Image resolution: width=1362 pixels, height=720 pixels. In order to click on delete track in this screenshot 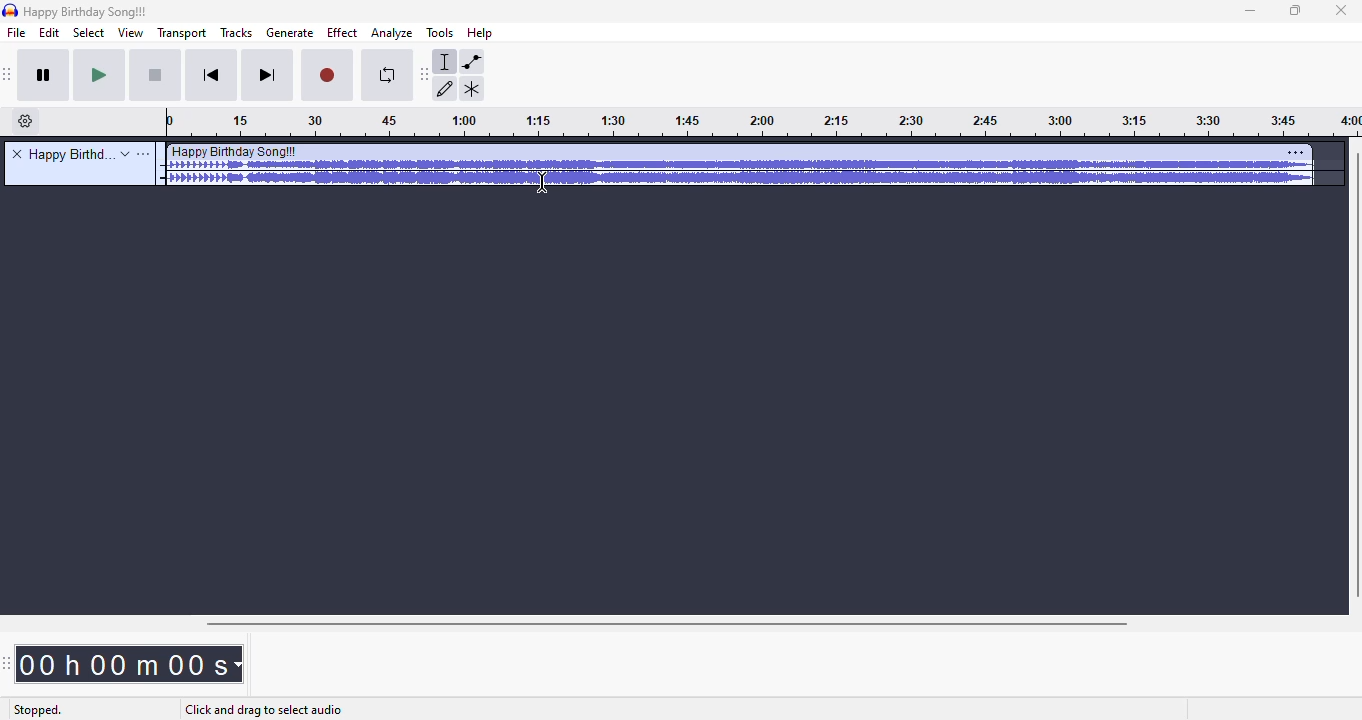, I will do `click(17, 153)`.